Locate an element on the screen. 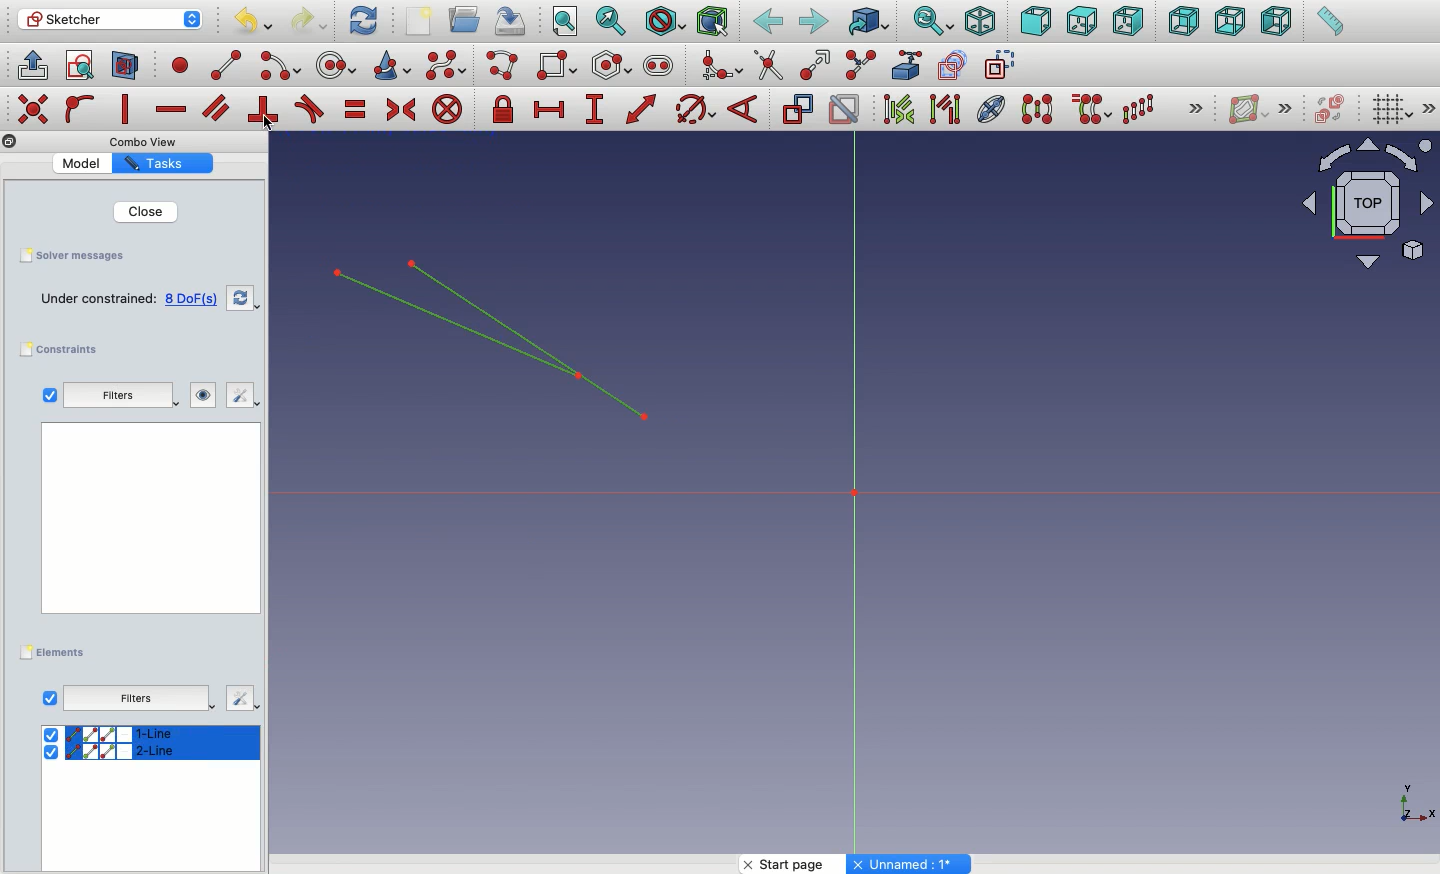 The width and height of the screenshot is (1440, 874). Extend edge is located at coordinates (819, 63).